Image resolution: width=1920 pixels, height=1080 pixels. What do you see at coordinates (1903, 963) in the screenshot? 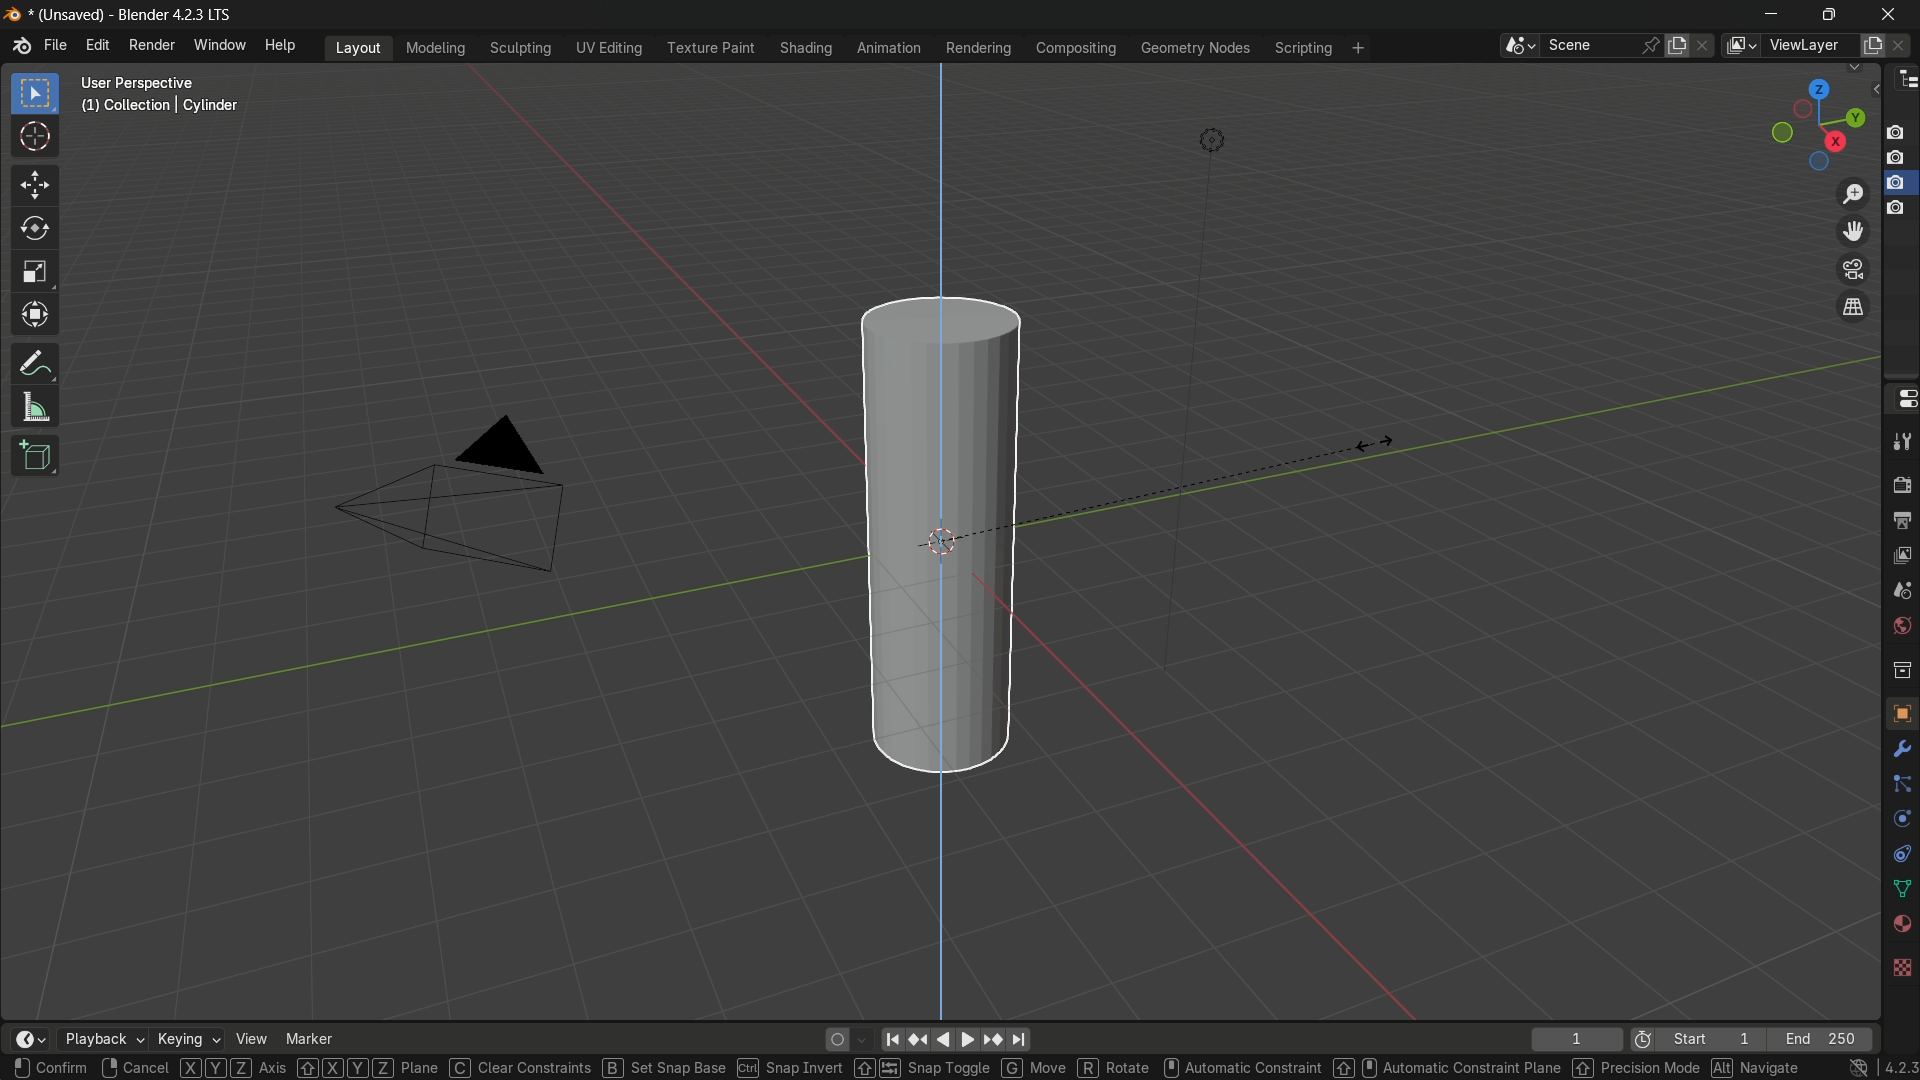
I see `textures` at bounding box center [1903, 963].